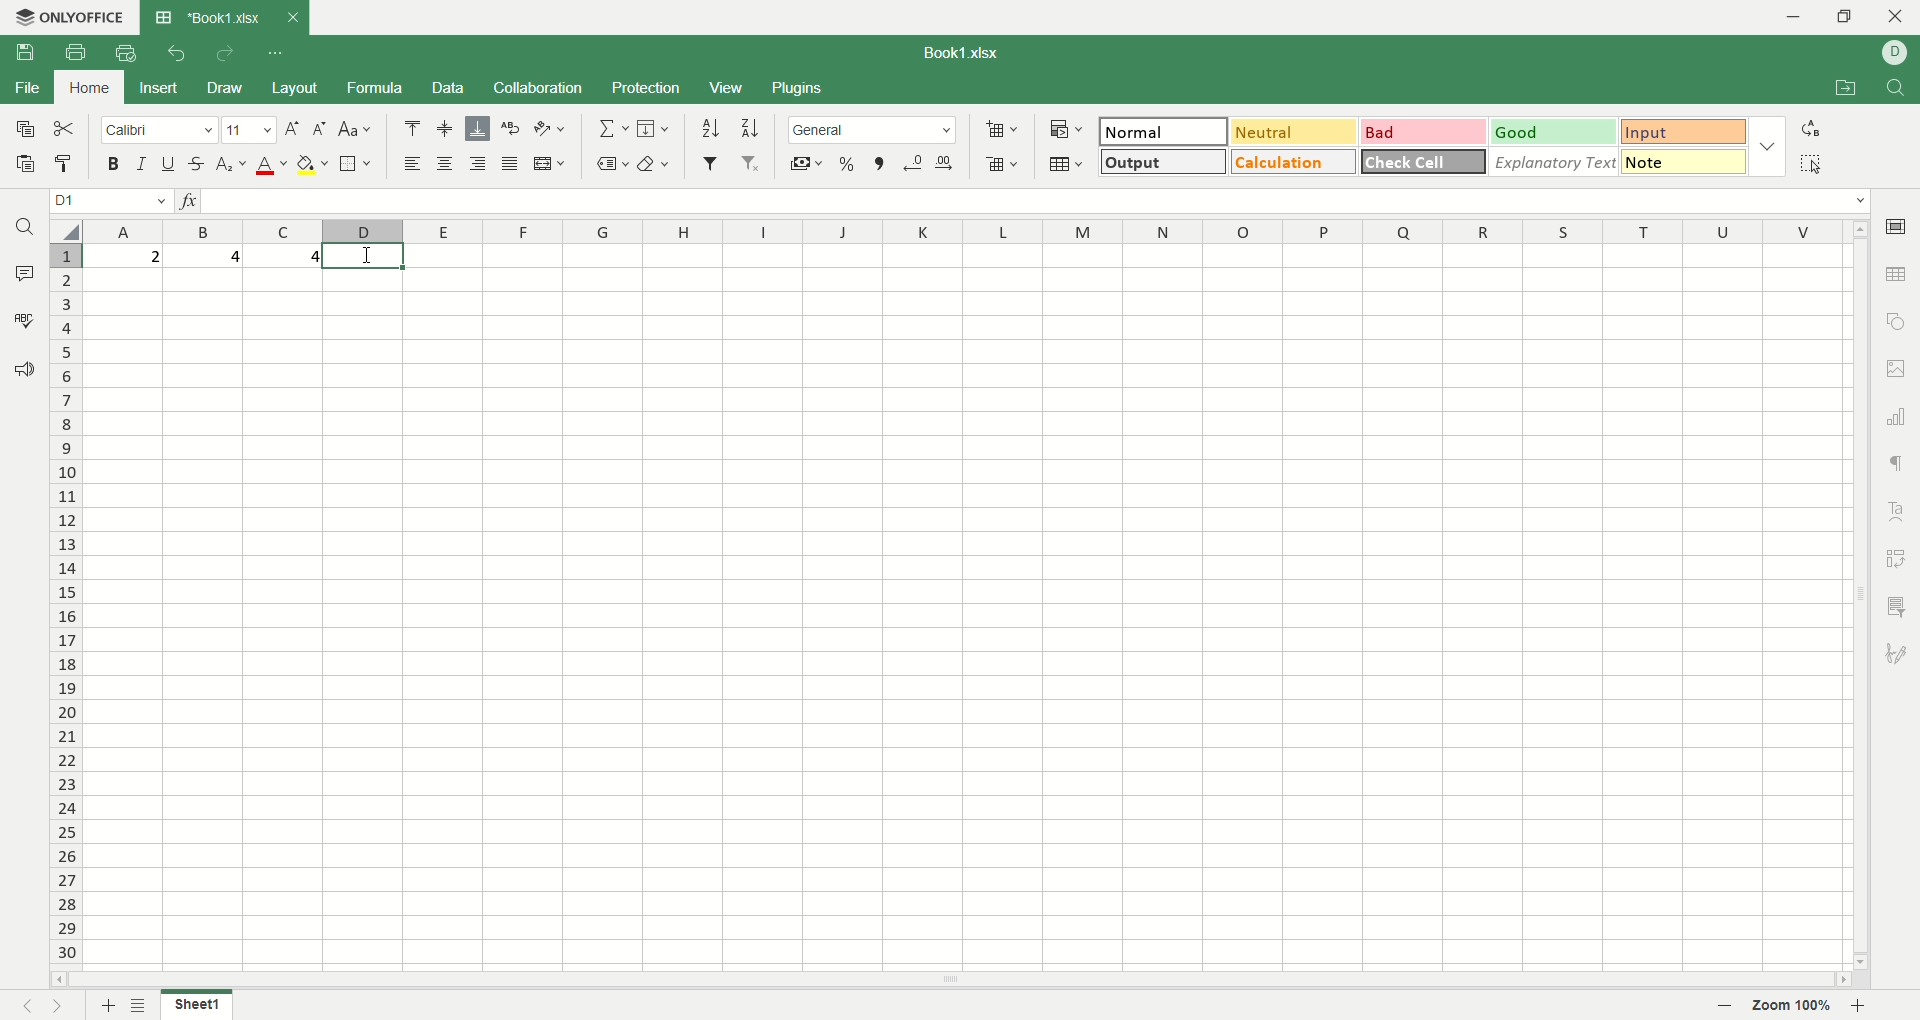 Image resolution: width=1920 pixels, height=1020 pixels. I want to click on align center, so click(446, 165).